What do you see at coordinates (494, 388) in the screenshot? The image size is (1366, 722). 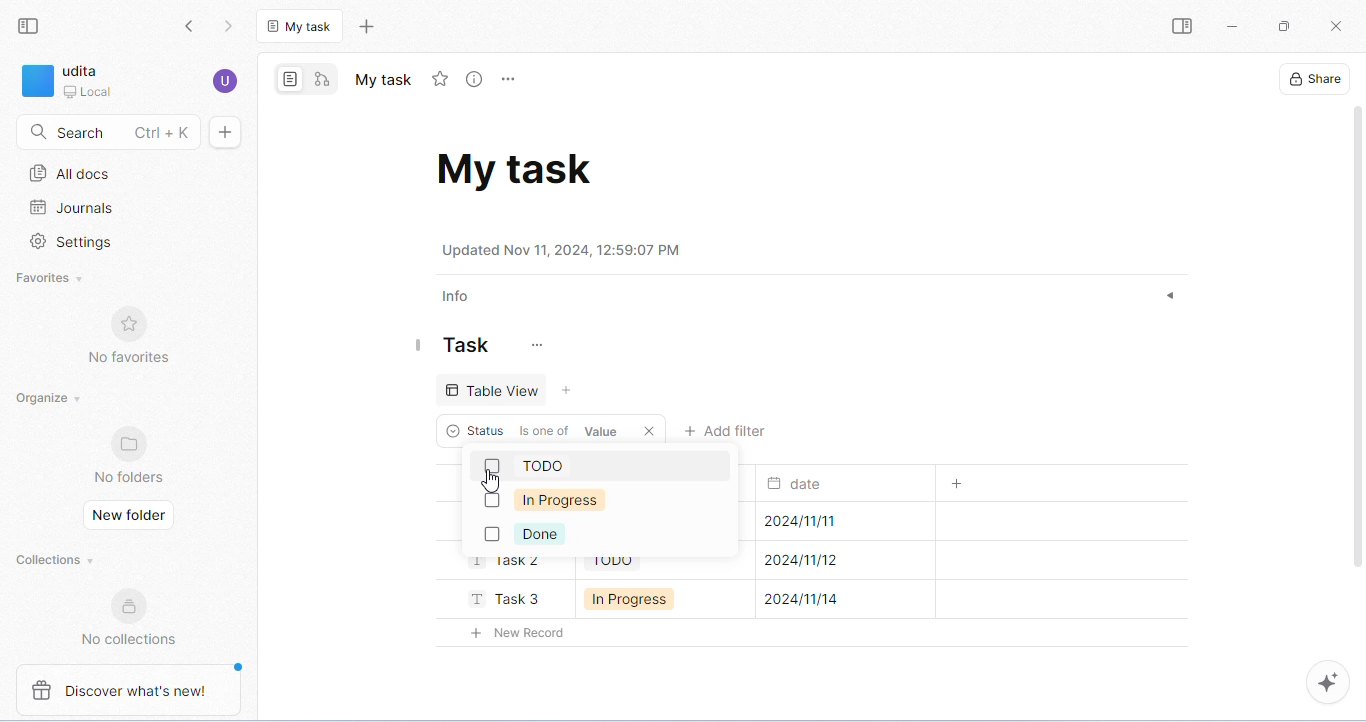 I see `table view` at bounding box center [494, 388].